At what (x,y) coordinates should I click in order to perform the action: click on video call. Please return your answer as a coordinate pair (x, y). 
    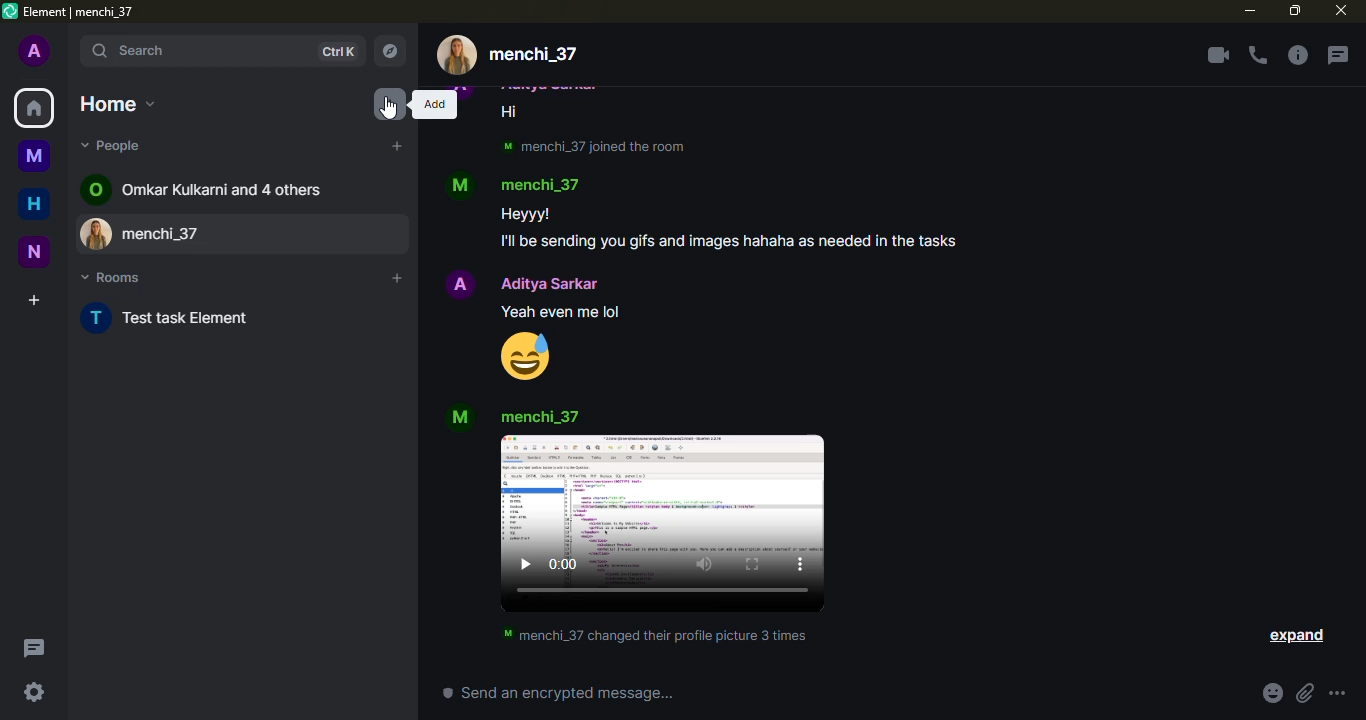
    Looking at the image, I should click on (1218, 55).